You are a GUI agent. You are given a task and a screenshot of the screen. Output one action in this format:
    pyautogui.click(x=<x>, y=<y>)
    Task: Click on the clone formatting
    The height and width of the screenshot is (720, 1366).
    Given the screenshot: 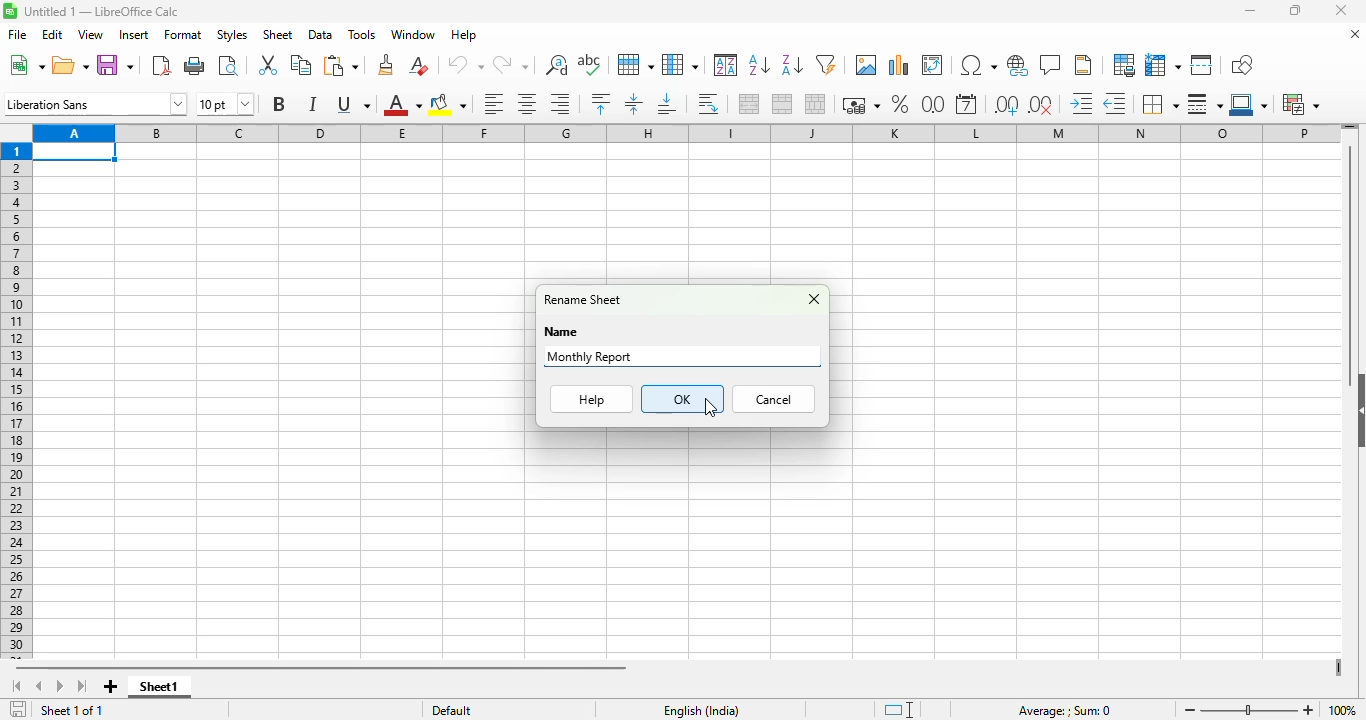 What is the action you would take?
    pyautogui.click(x=387, y=65)
    